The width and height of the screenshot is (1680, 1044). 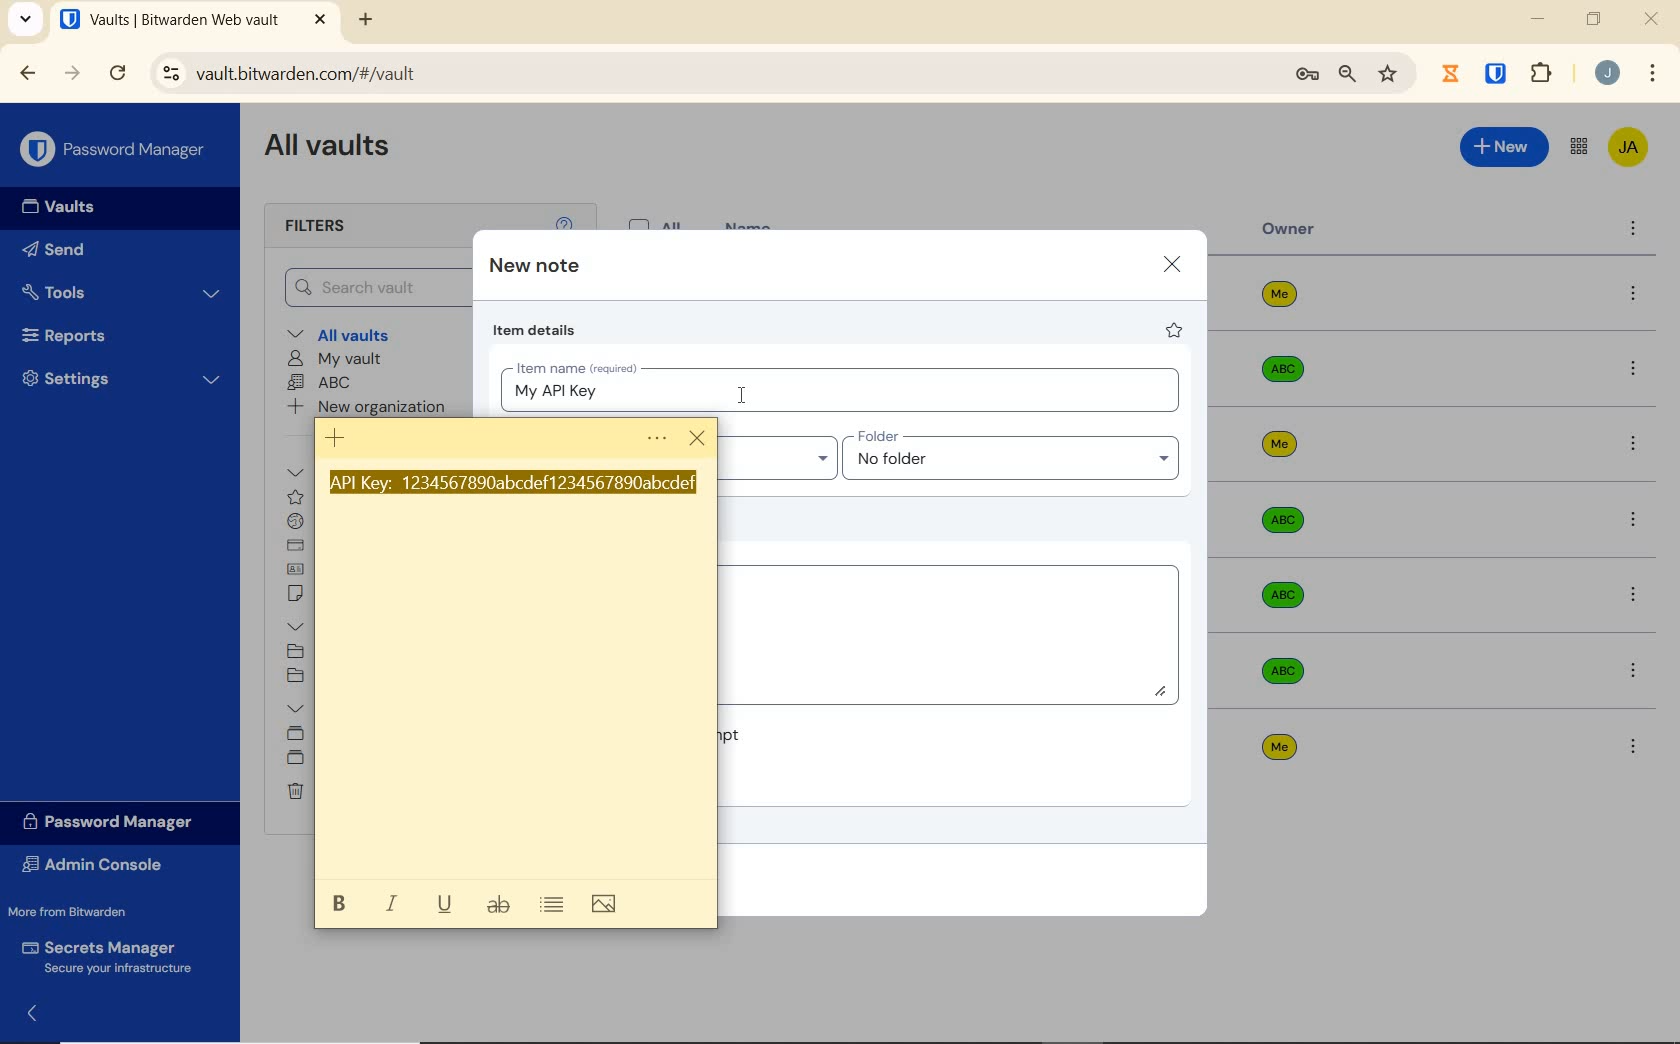 What do you see at coordinates (1635, 669) in the screenshot?
I see `more options` at bounding box center [1635, 669].